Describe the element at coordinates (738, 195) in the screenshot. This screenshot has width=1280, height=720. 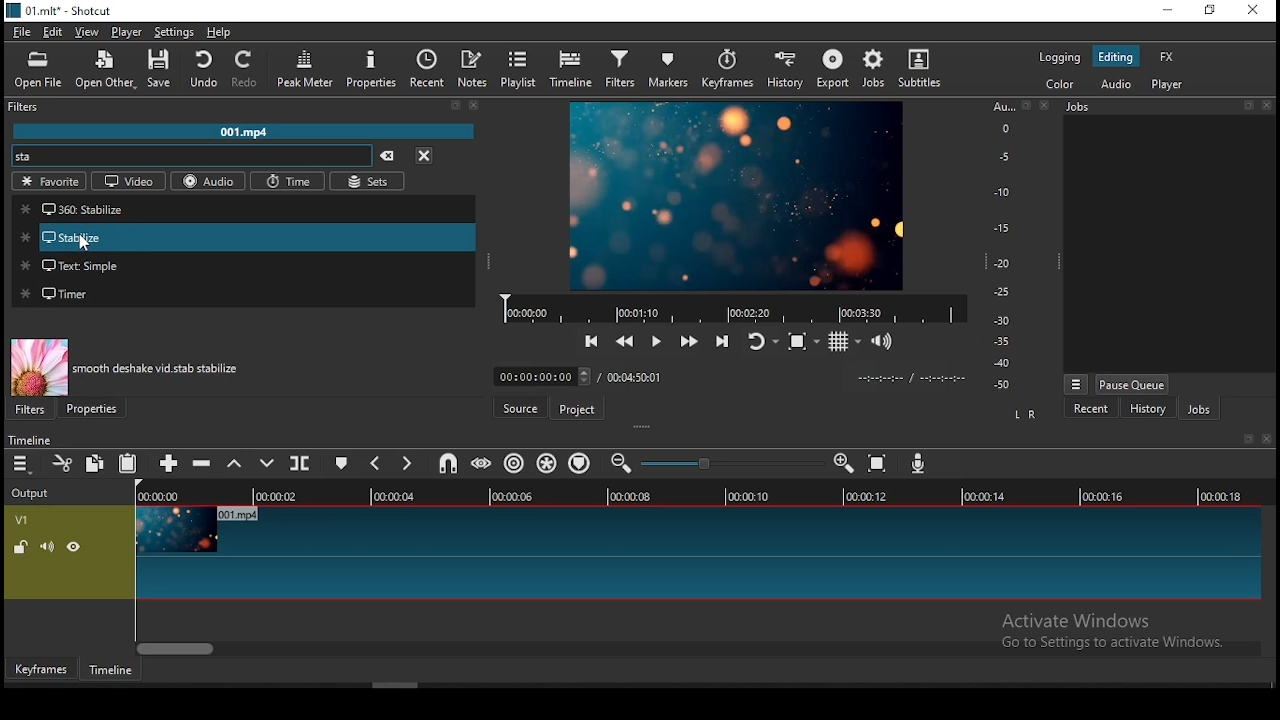
I see `image` at that location.